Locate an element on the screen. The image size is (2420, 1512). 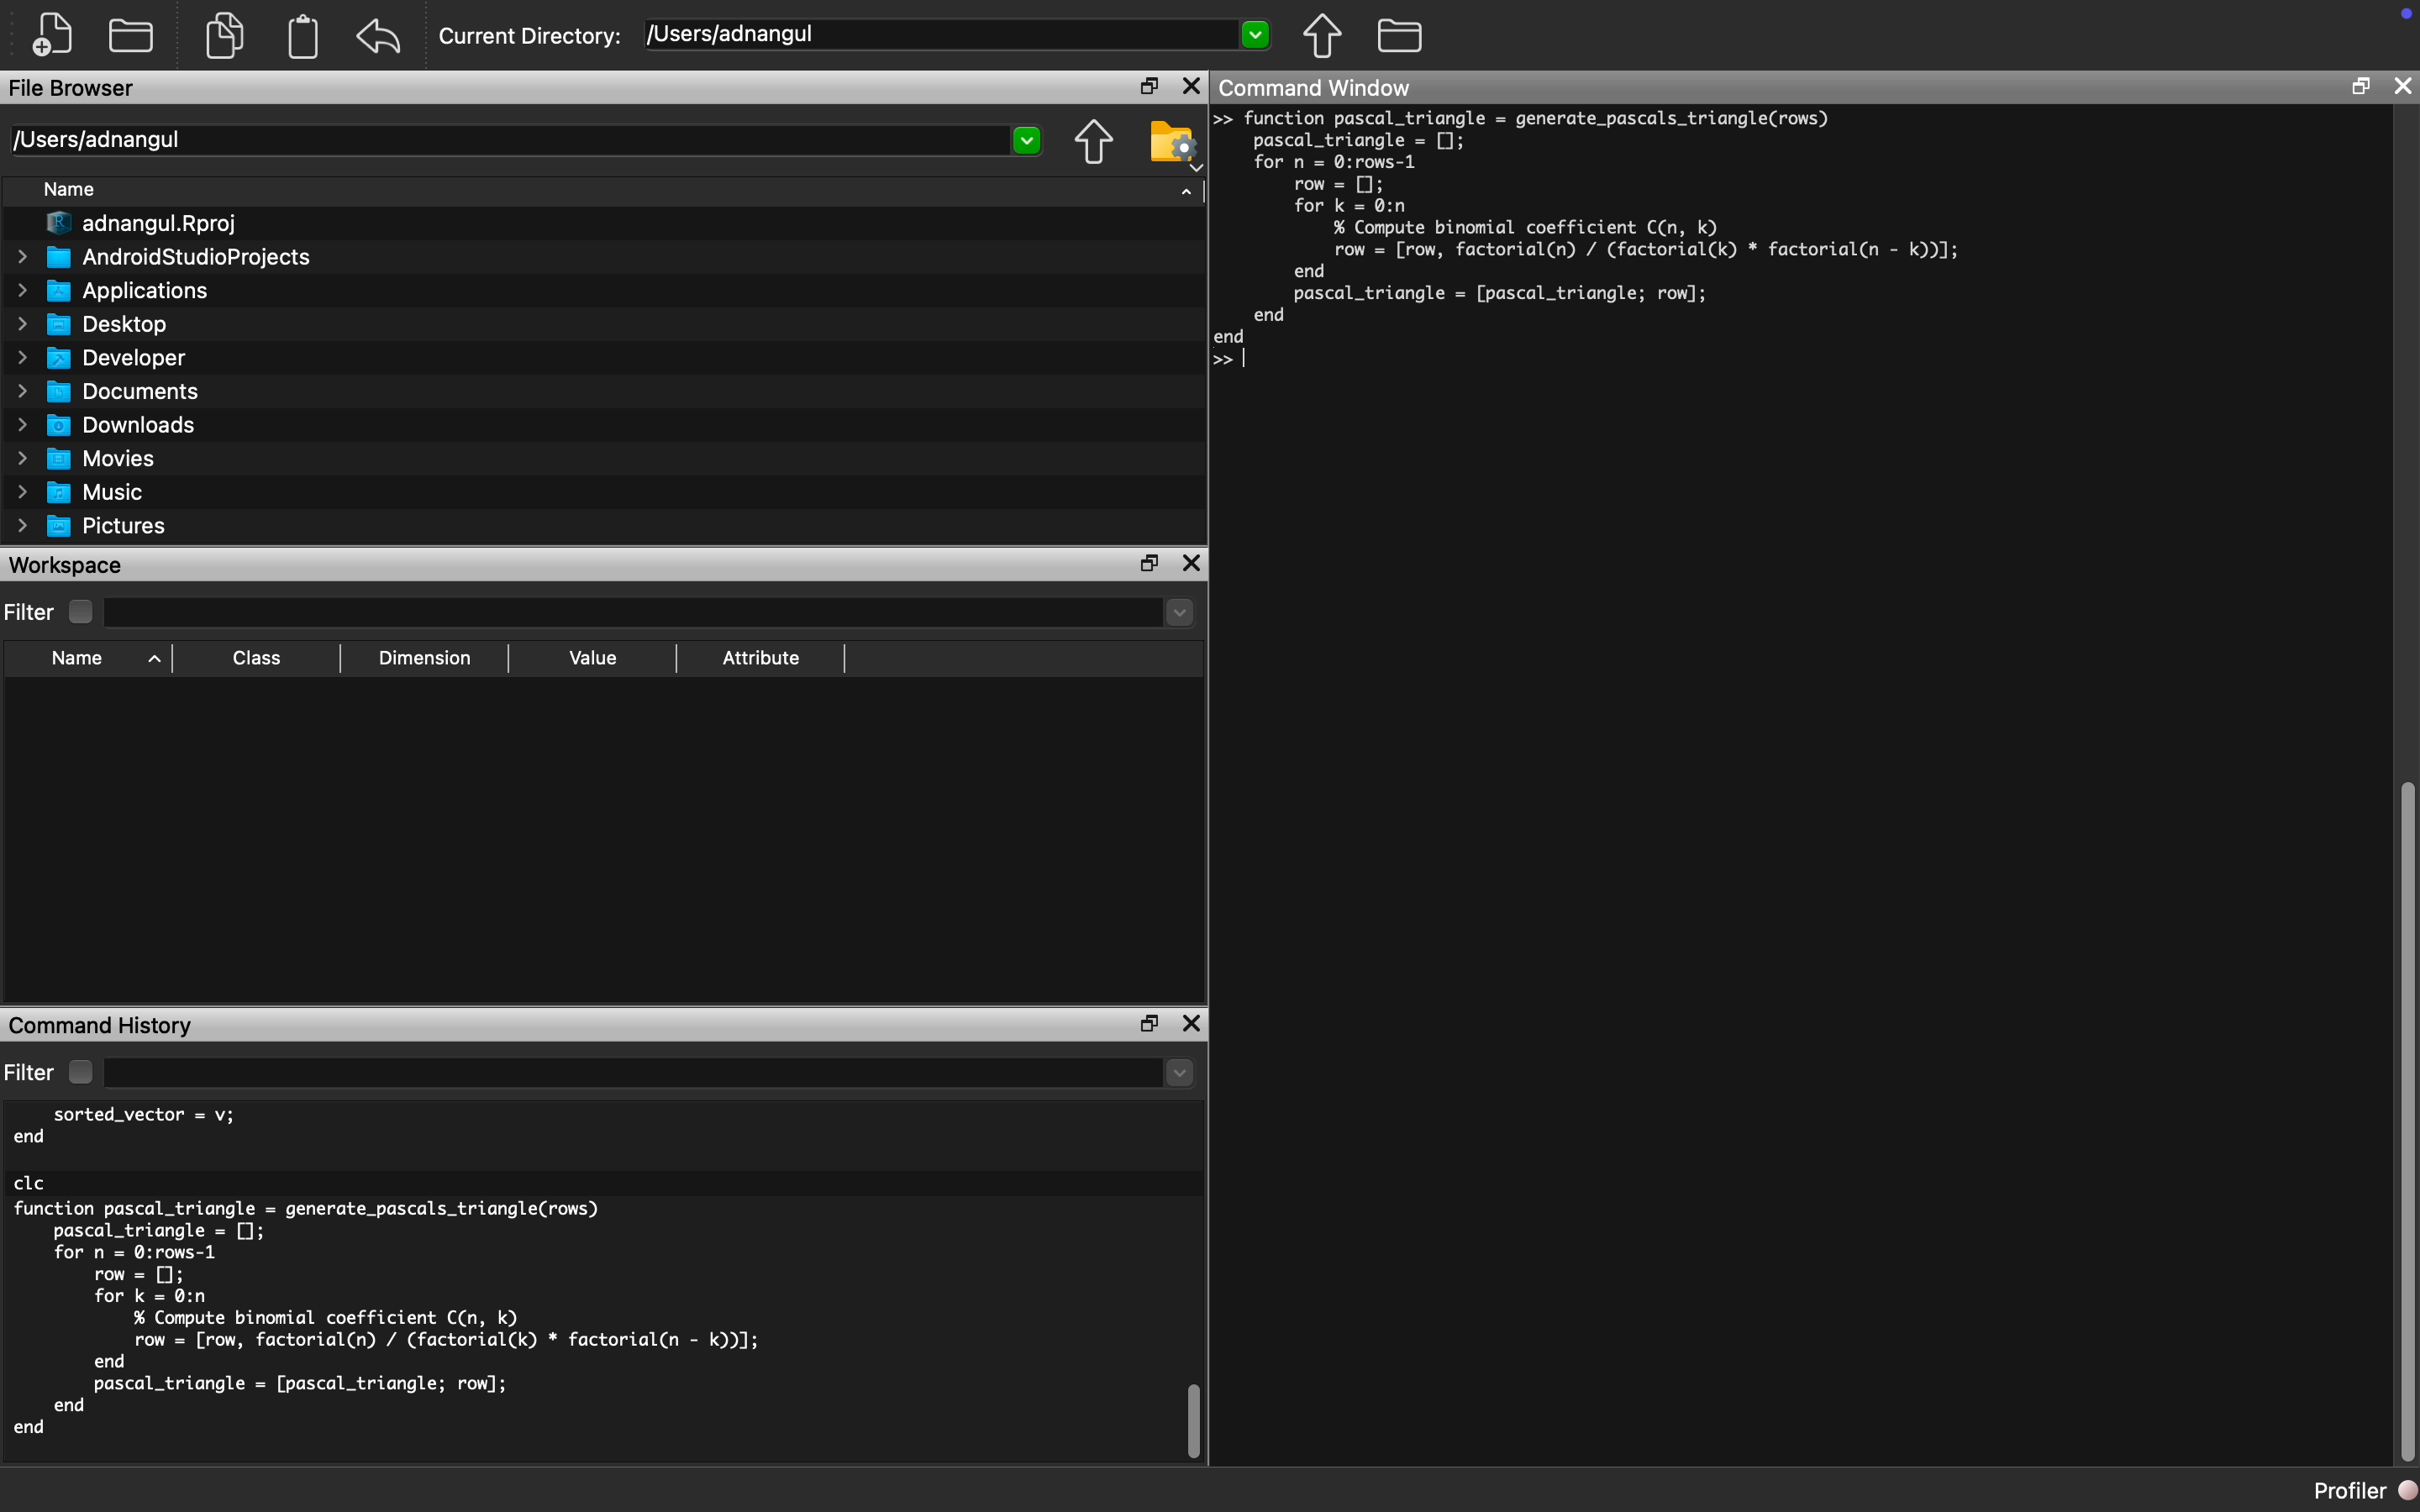
Restore Down is located at coordinates (2358, 87).